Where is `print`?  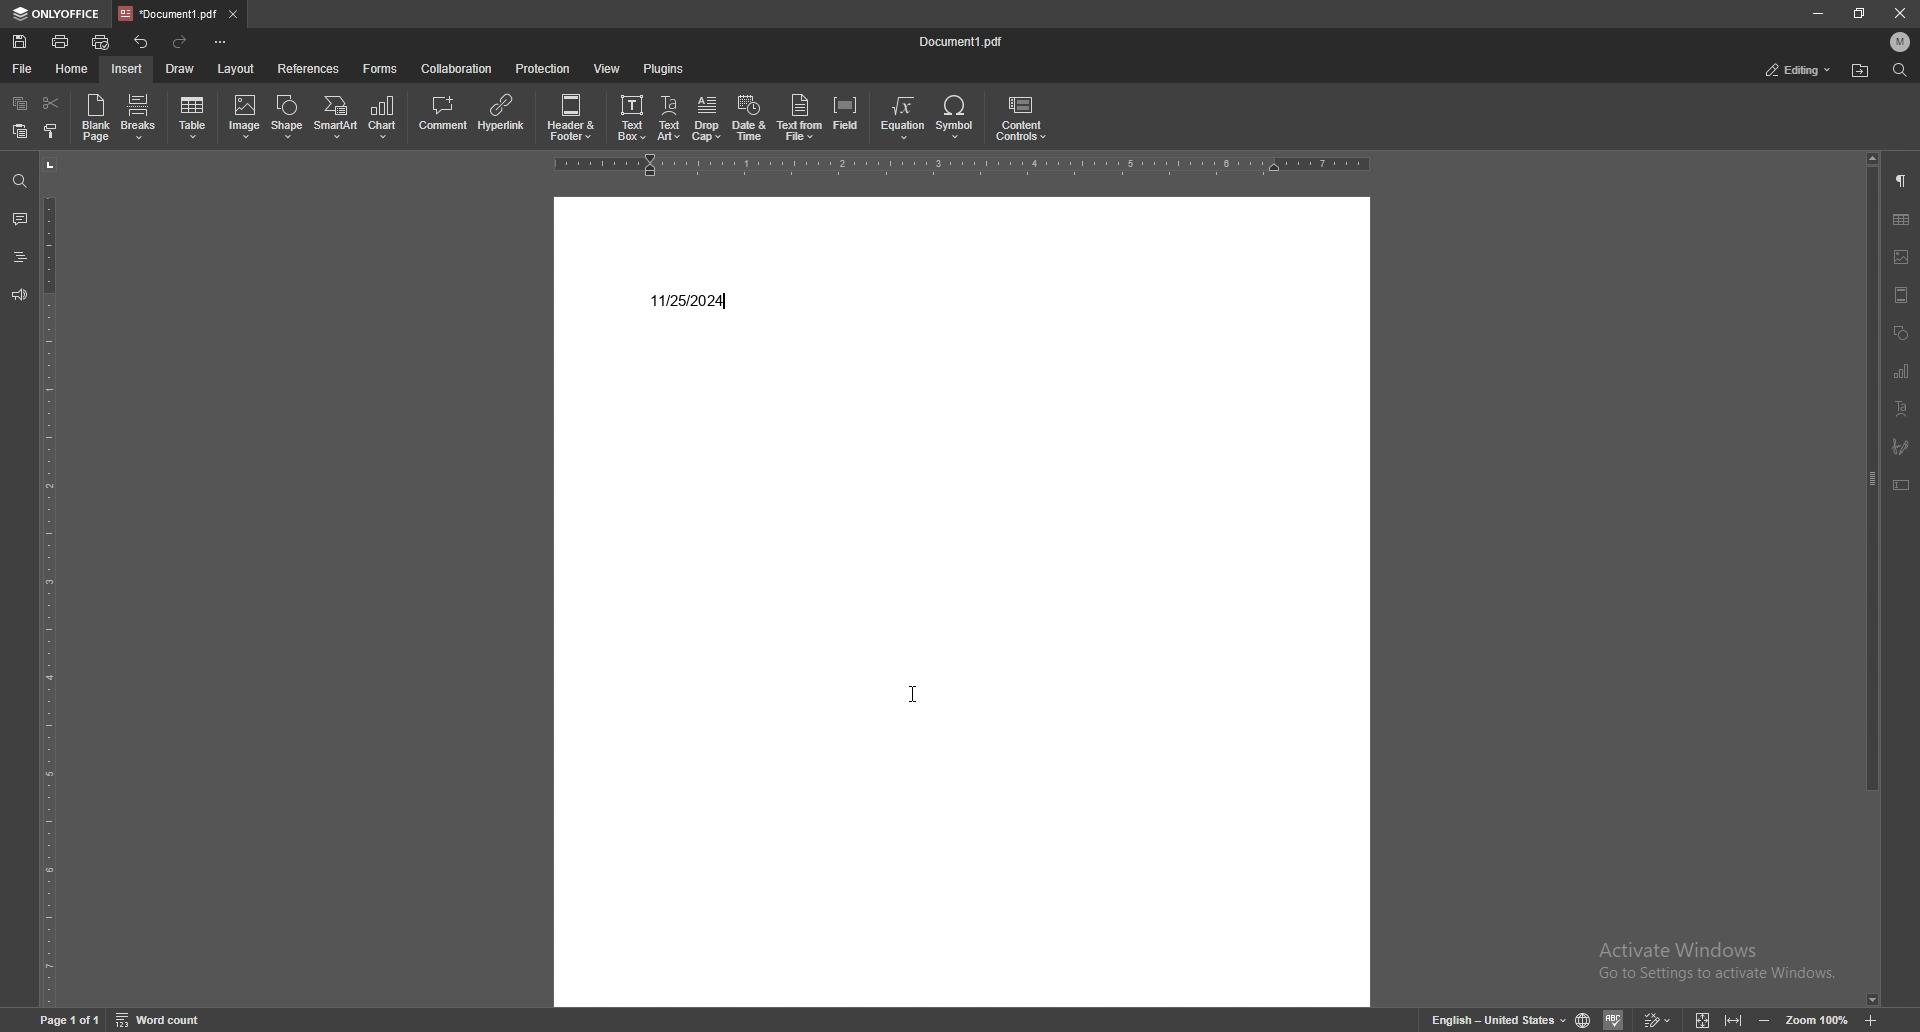
print is located at coordinates (60, 42).